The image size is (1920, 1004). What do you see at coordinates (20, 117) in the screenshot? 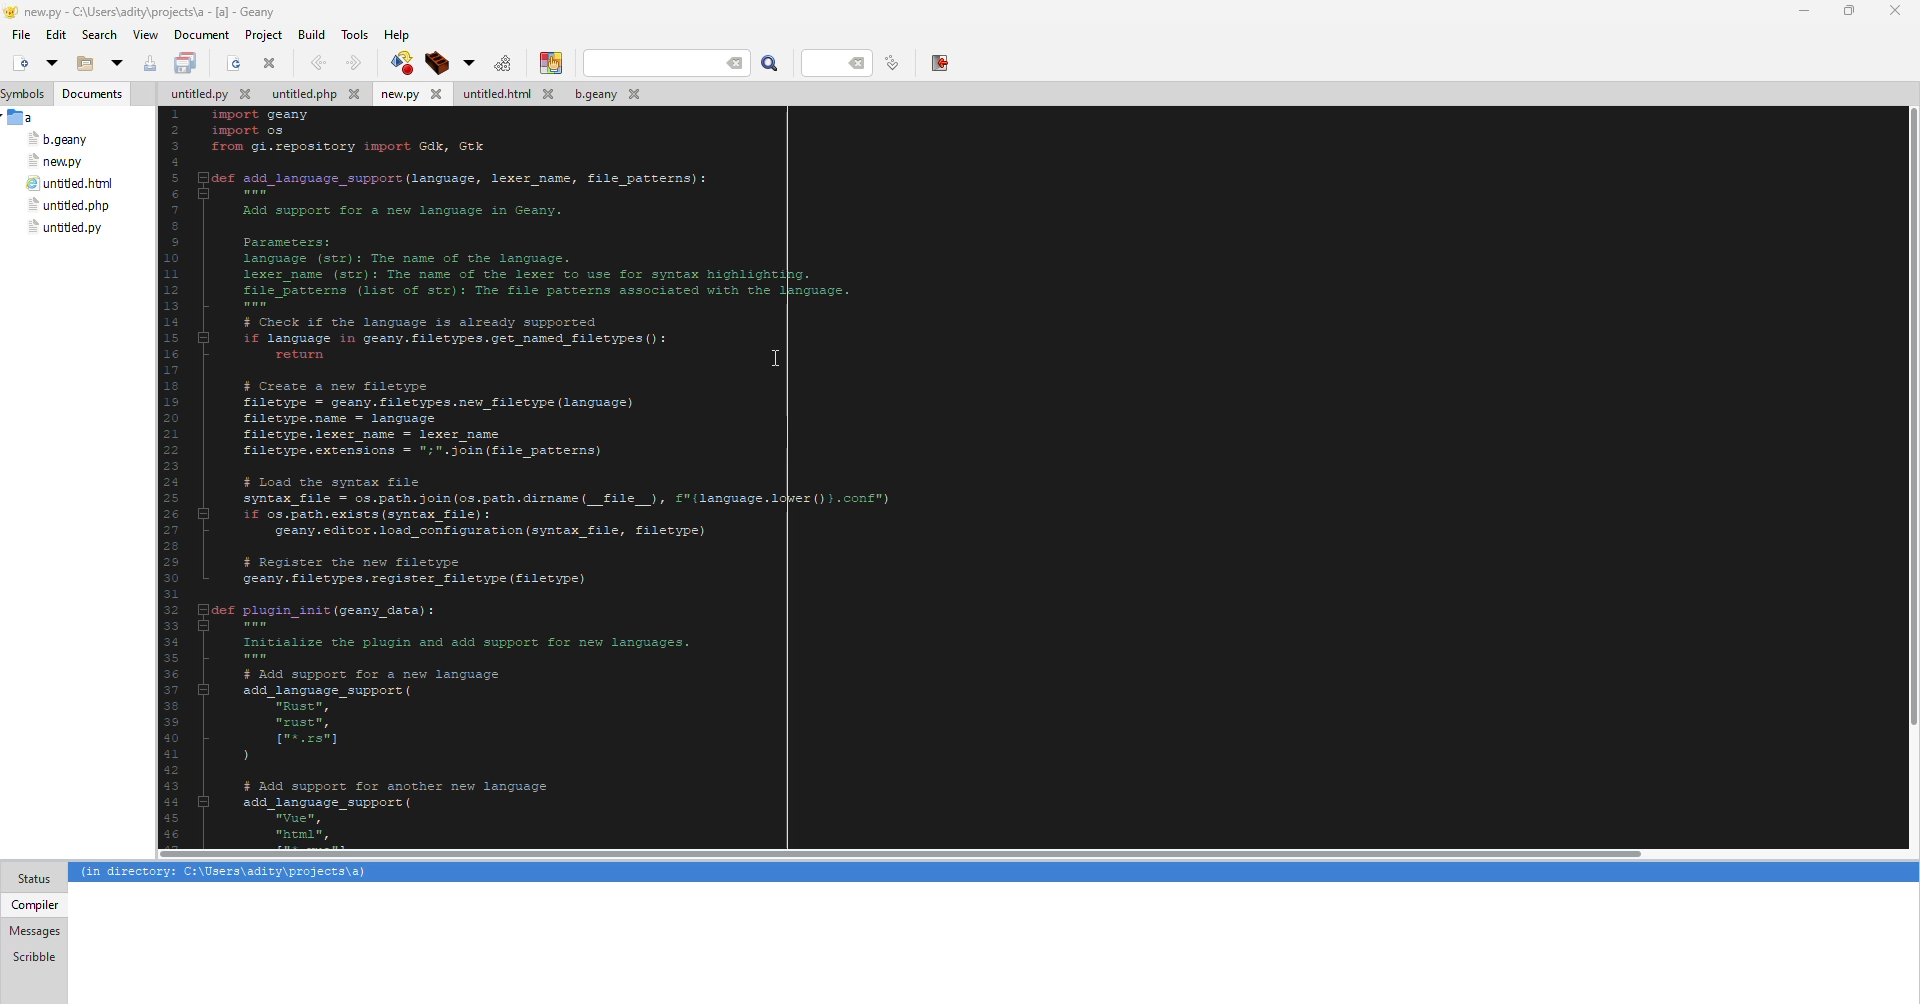
I see `a` at bounding box center [20, 117].